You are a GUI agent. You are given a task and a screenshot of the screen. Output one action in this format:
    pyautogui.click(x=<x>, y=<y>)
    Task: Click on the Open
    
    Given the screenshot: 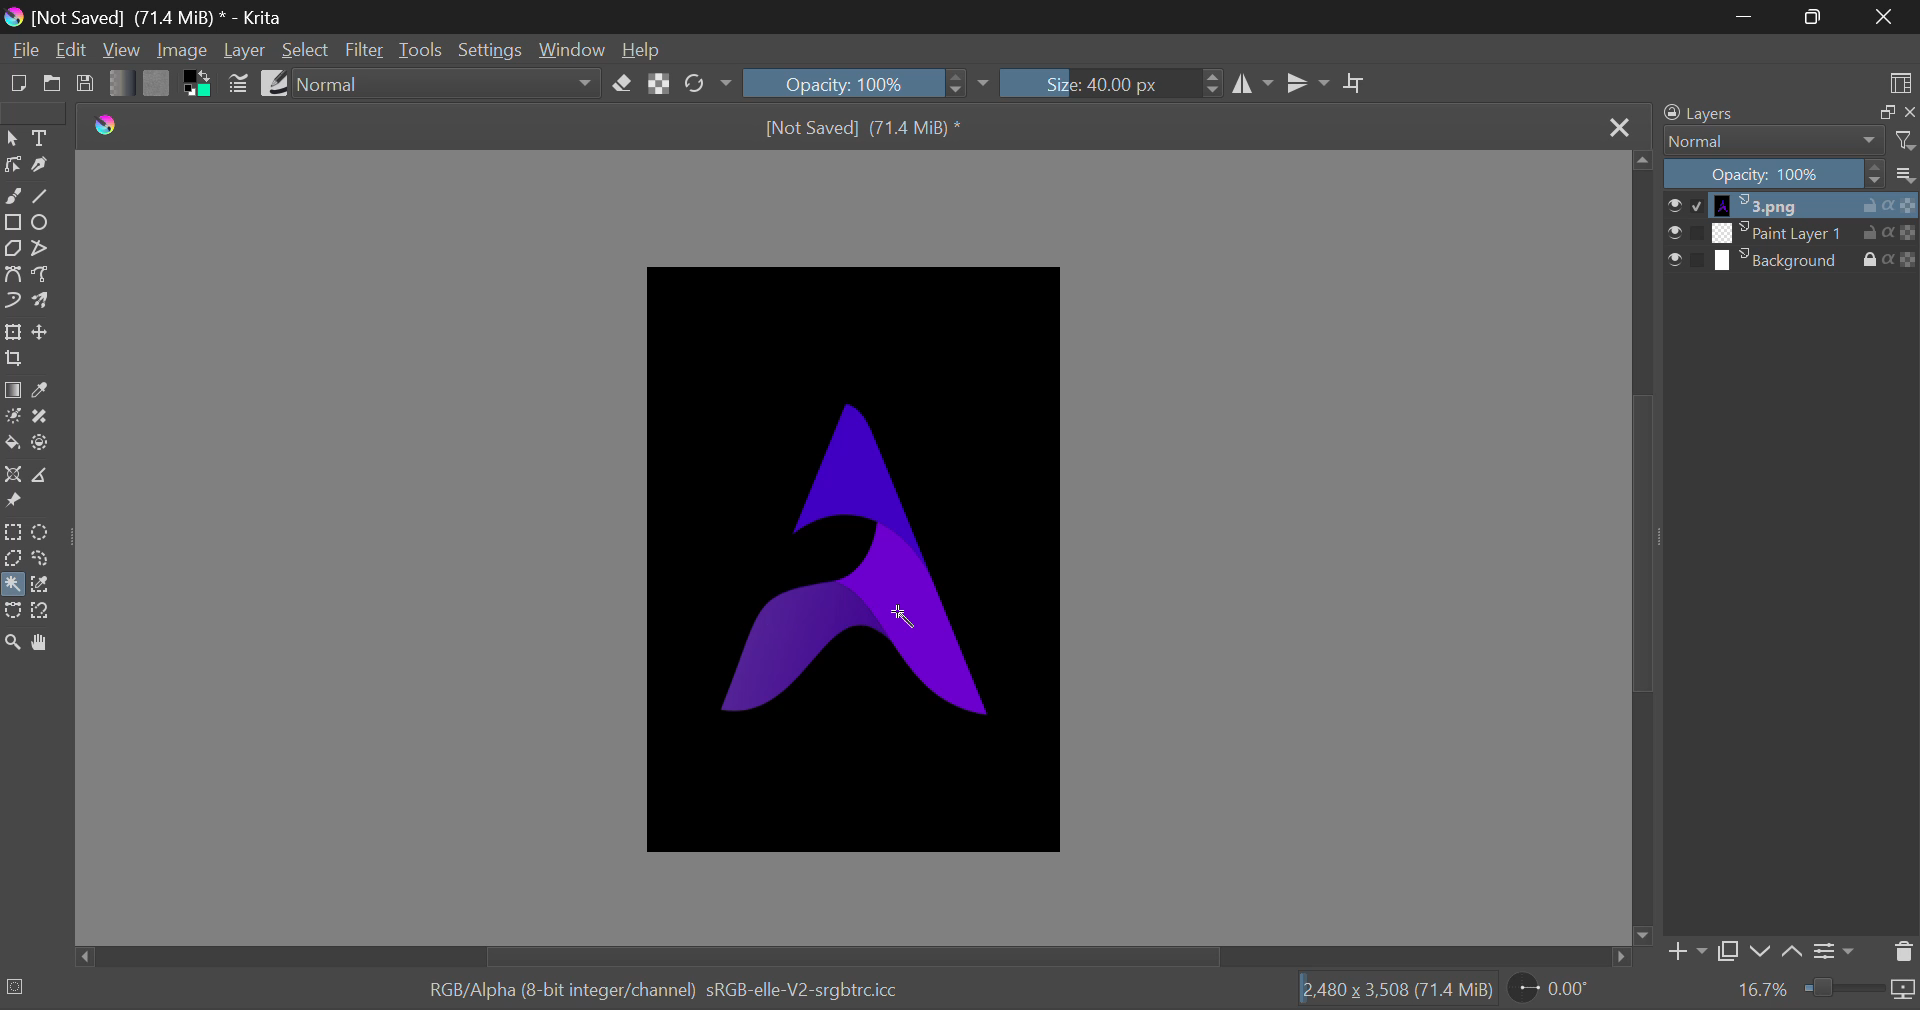 What is the action you would take?
    pyautogui.click(x=52, y=84)
    